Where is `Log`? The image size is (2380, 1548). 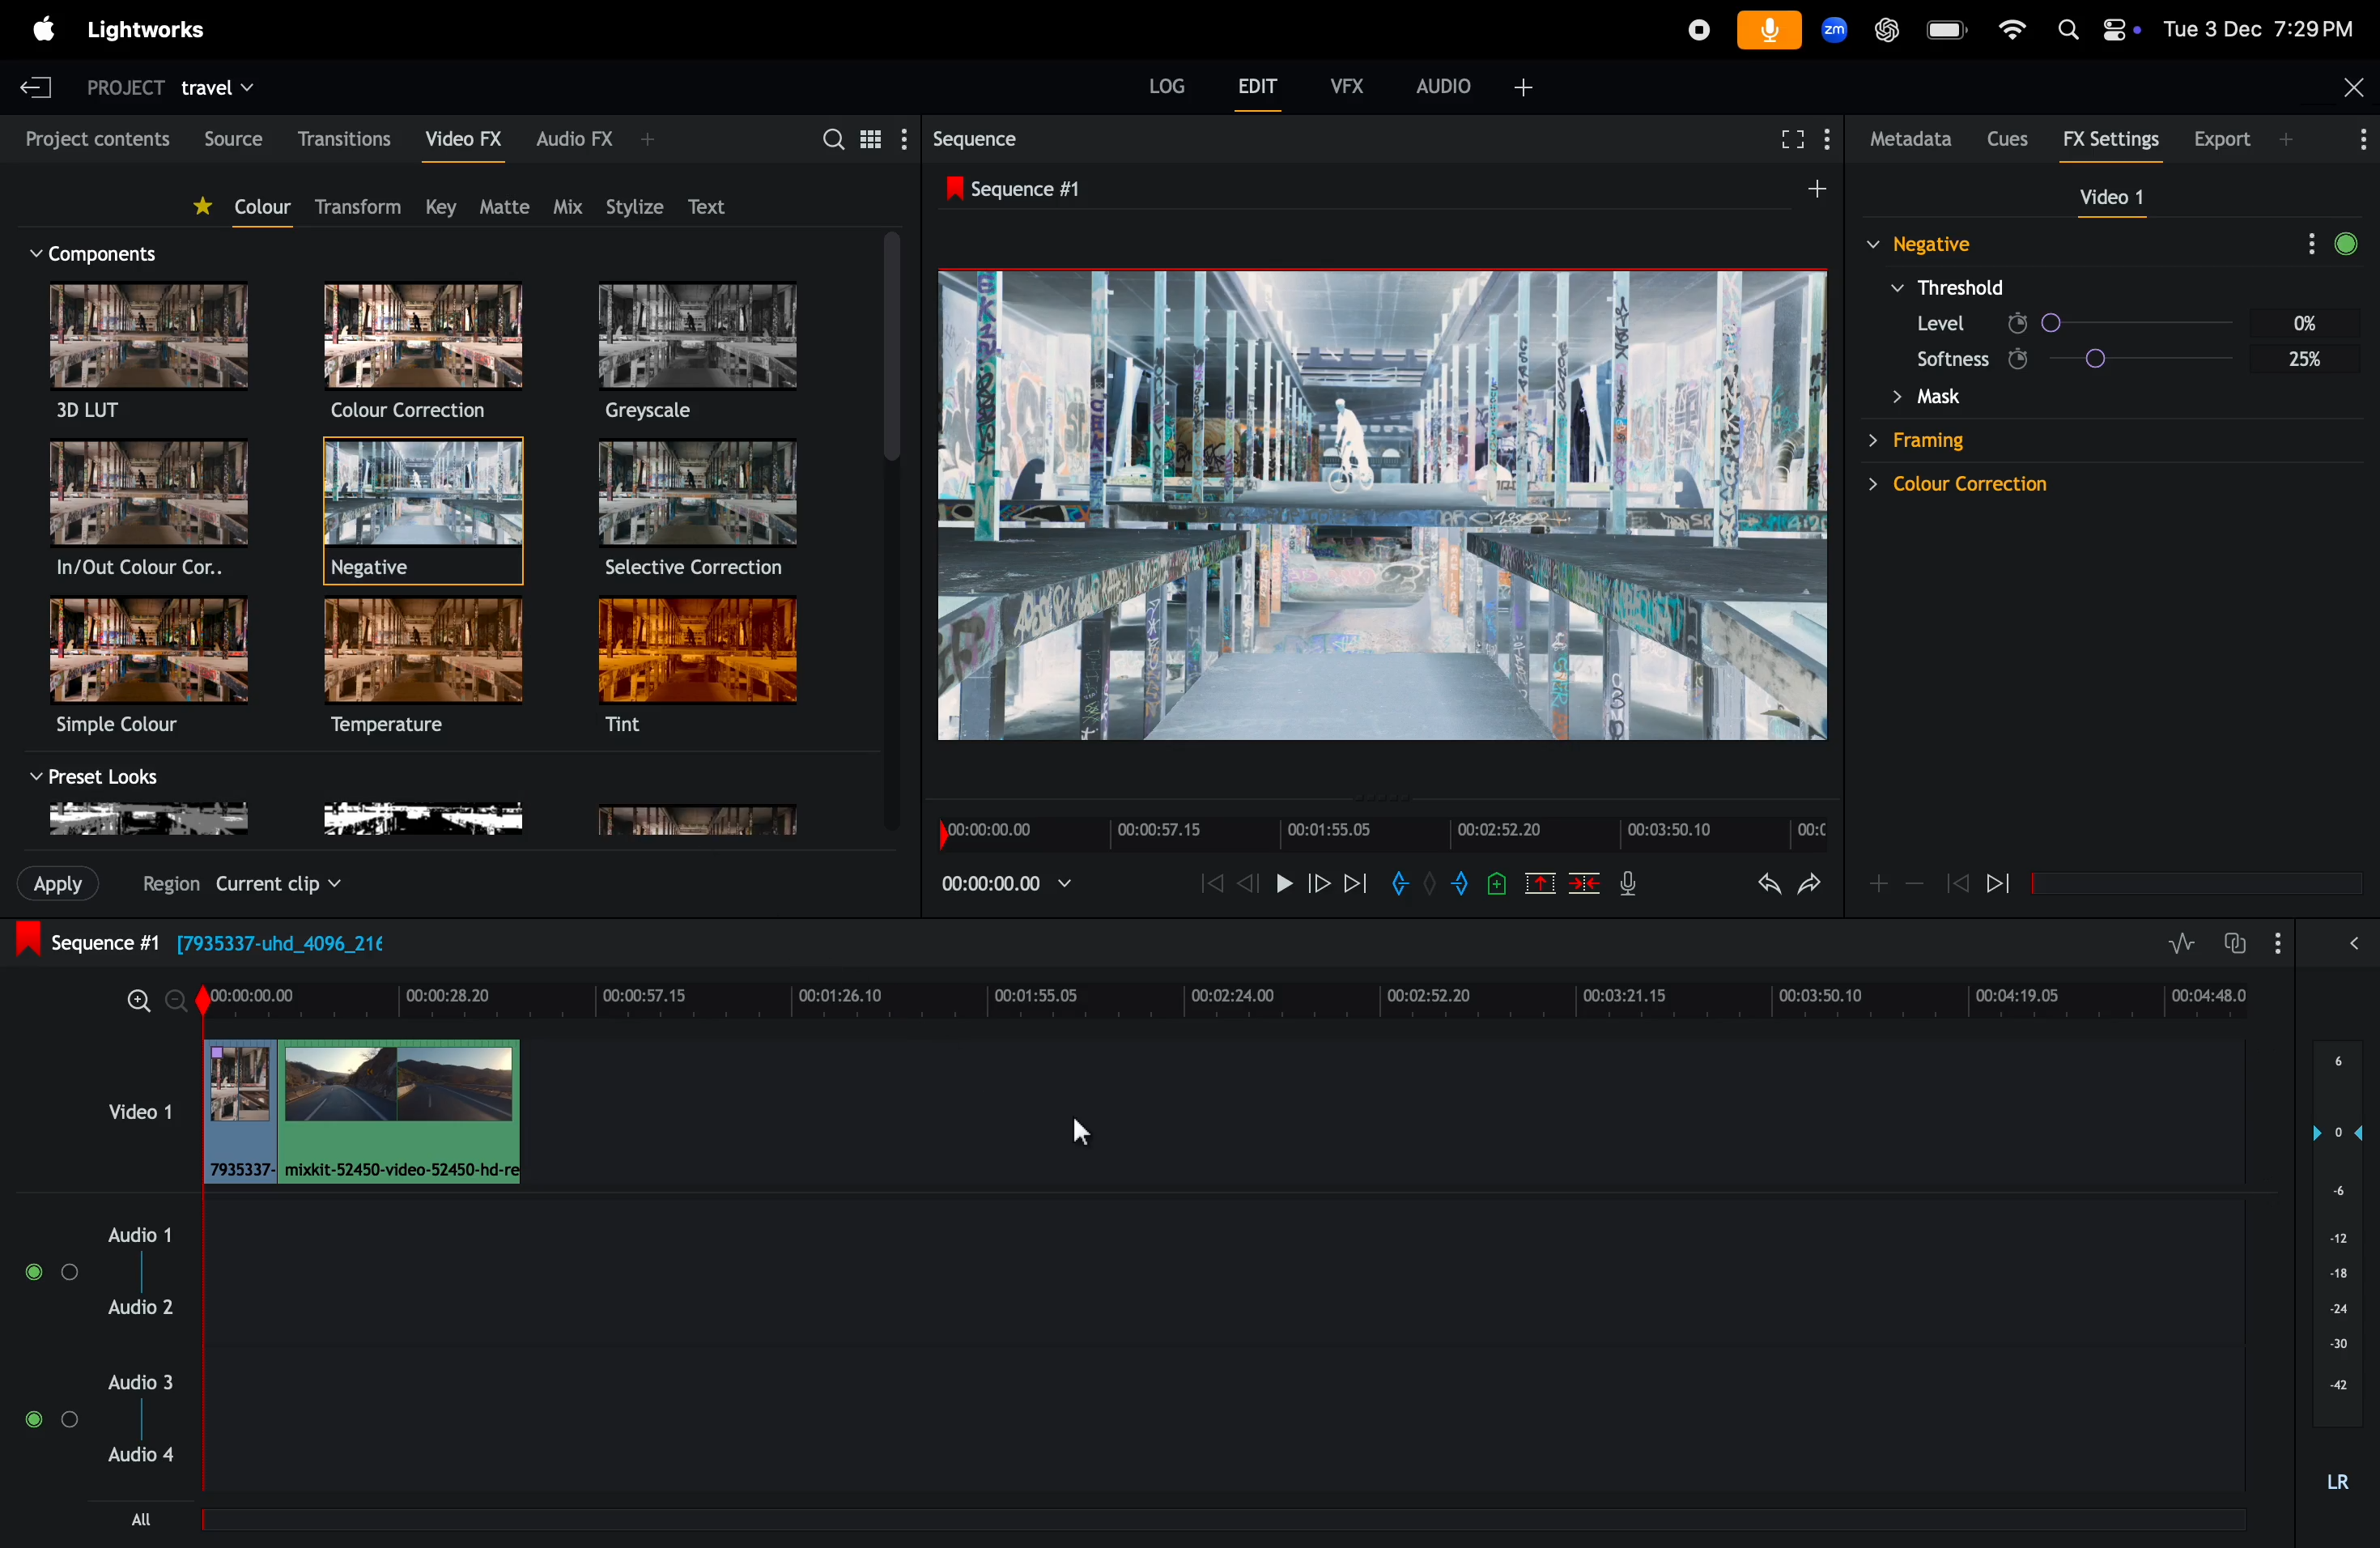
Log is located at coordinates (1155, 82).